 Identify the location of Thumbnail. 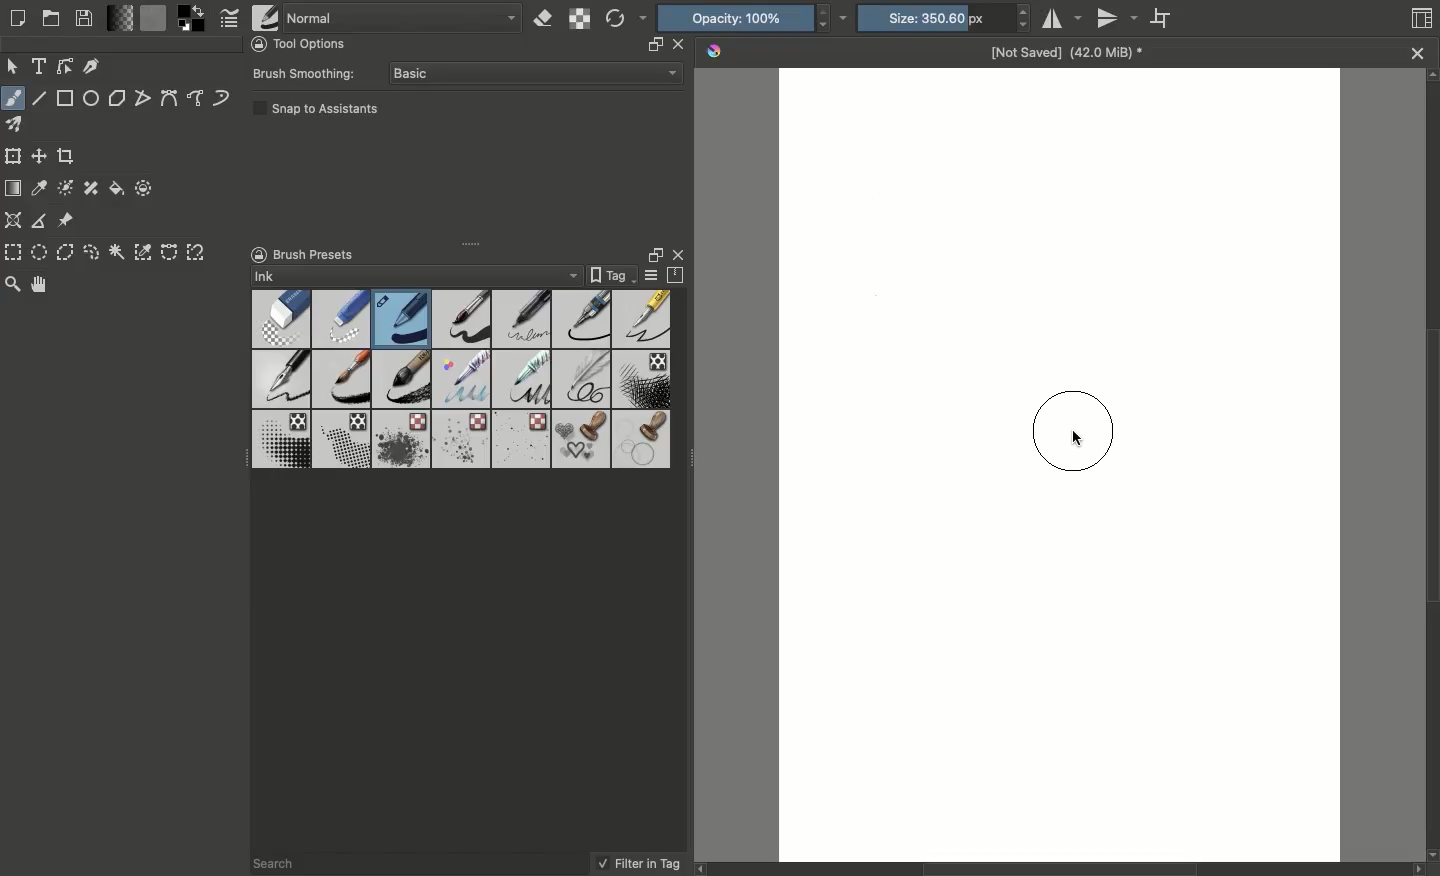
(1423, 20).